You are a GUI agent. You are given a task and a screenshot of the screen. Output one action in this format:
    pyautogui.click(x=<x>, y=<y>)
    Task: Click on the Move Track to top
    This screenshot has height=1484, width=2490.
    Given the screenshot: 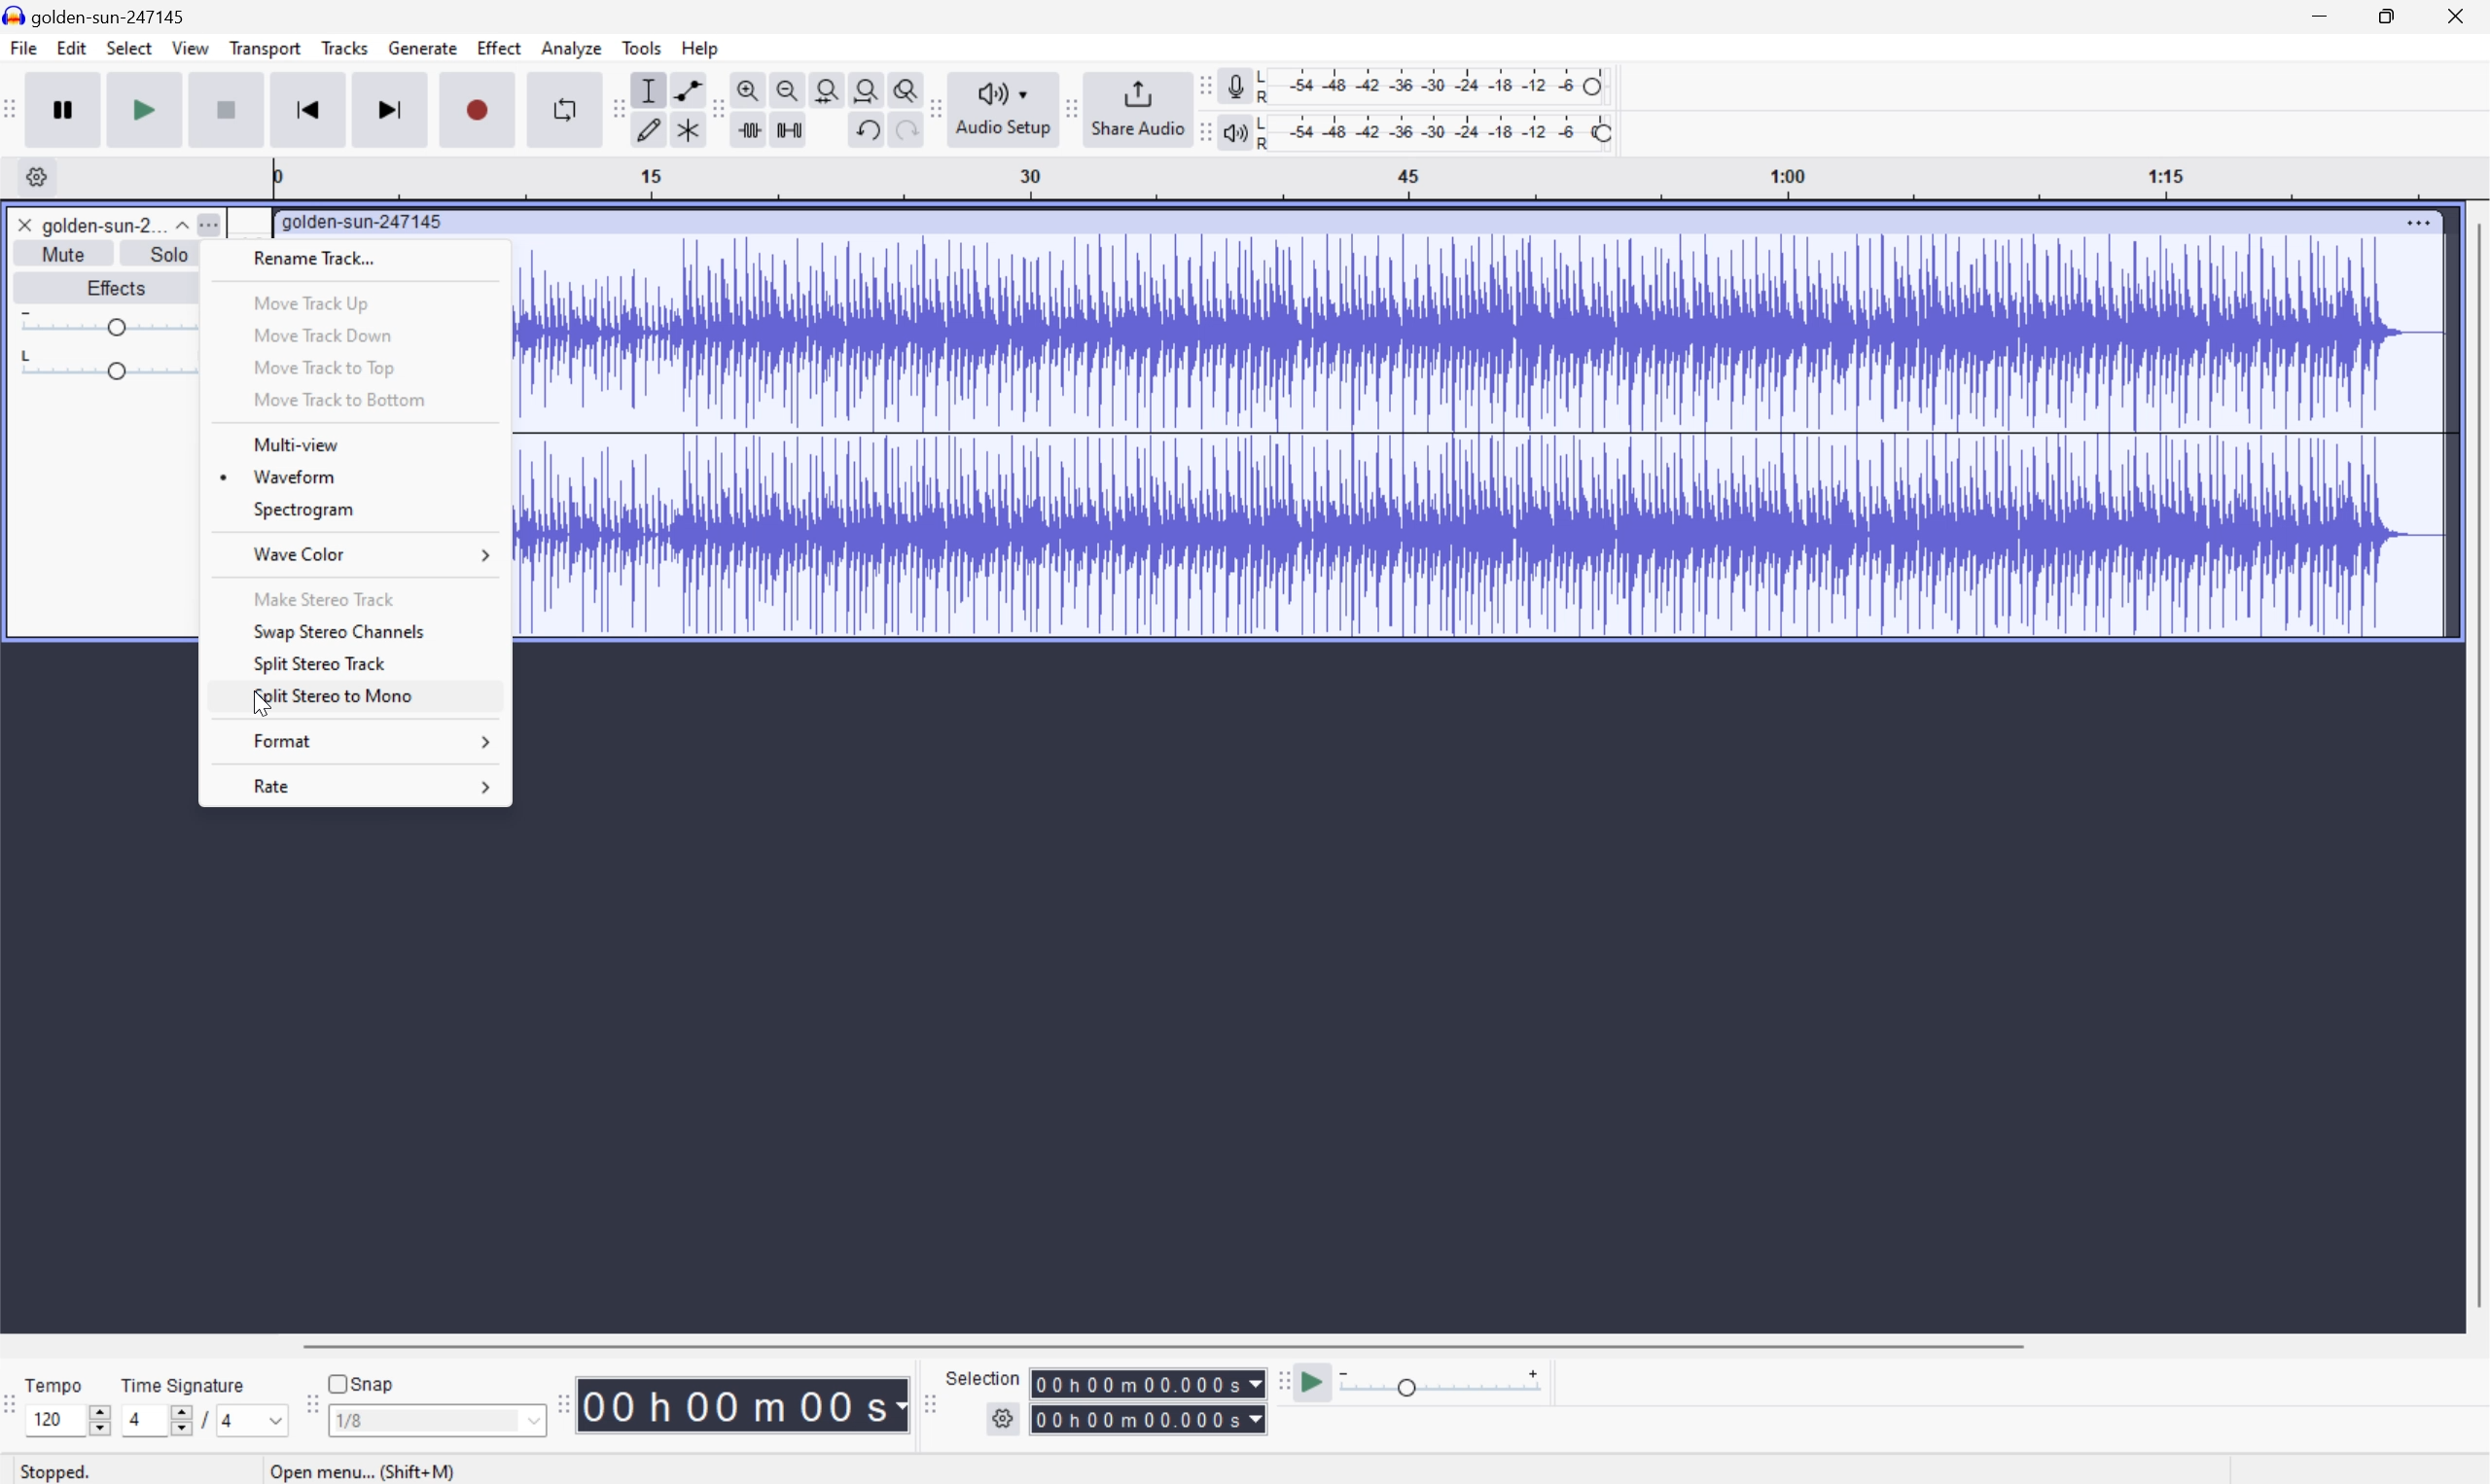 What is the action you would take?
    pyautogui.click(x=322, y=367)
    